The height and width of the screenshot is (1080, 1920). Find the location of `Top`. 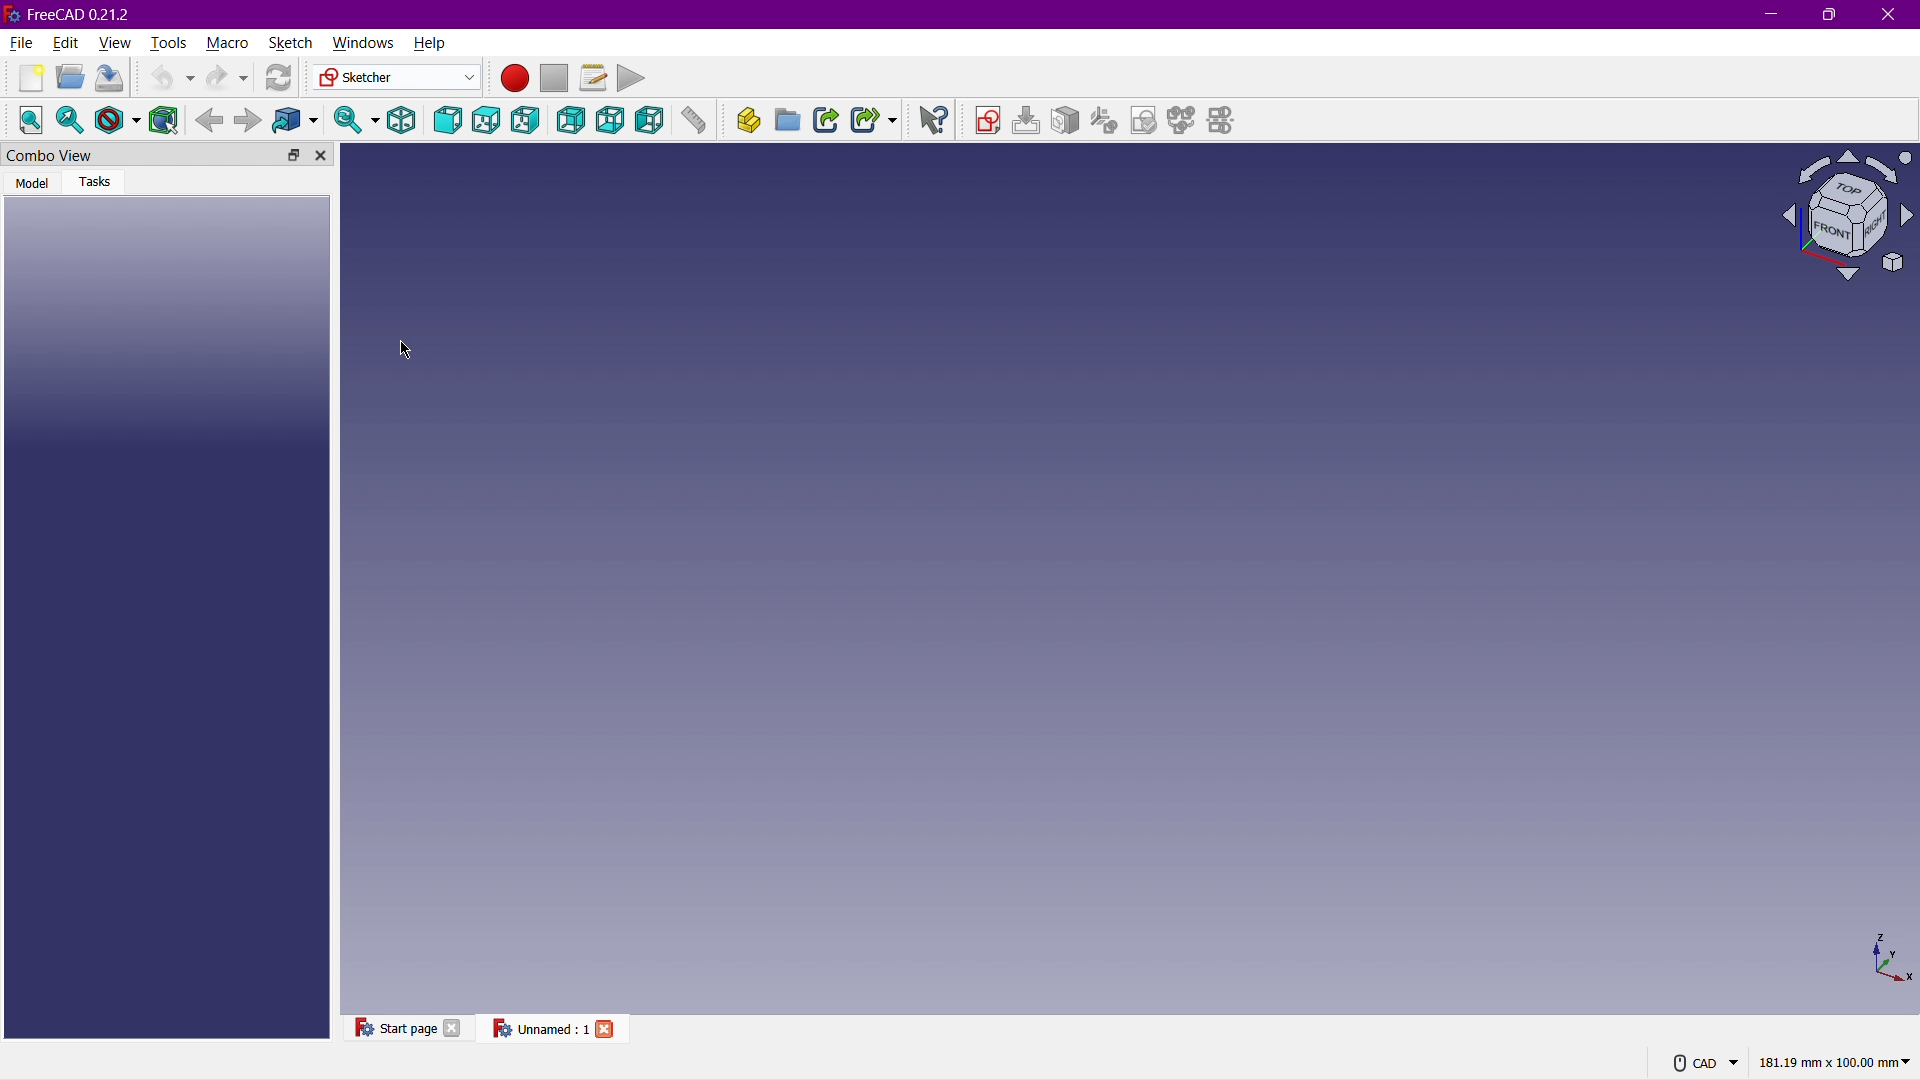

Top is located at coordinates (486, 118).